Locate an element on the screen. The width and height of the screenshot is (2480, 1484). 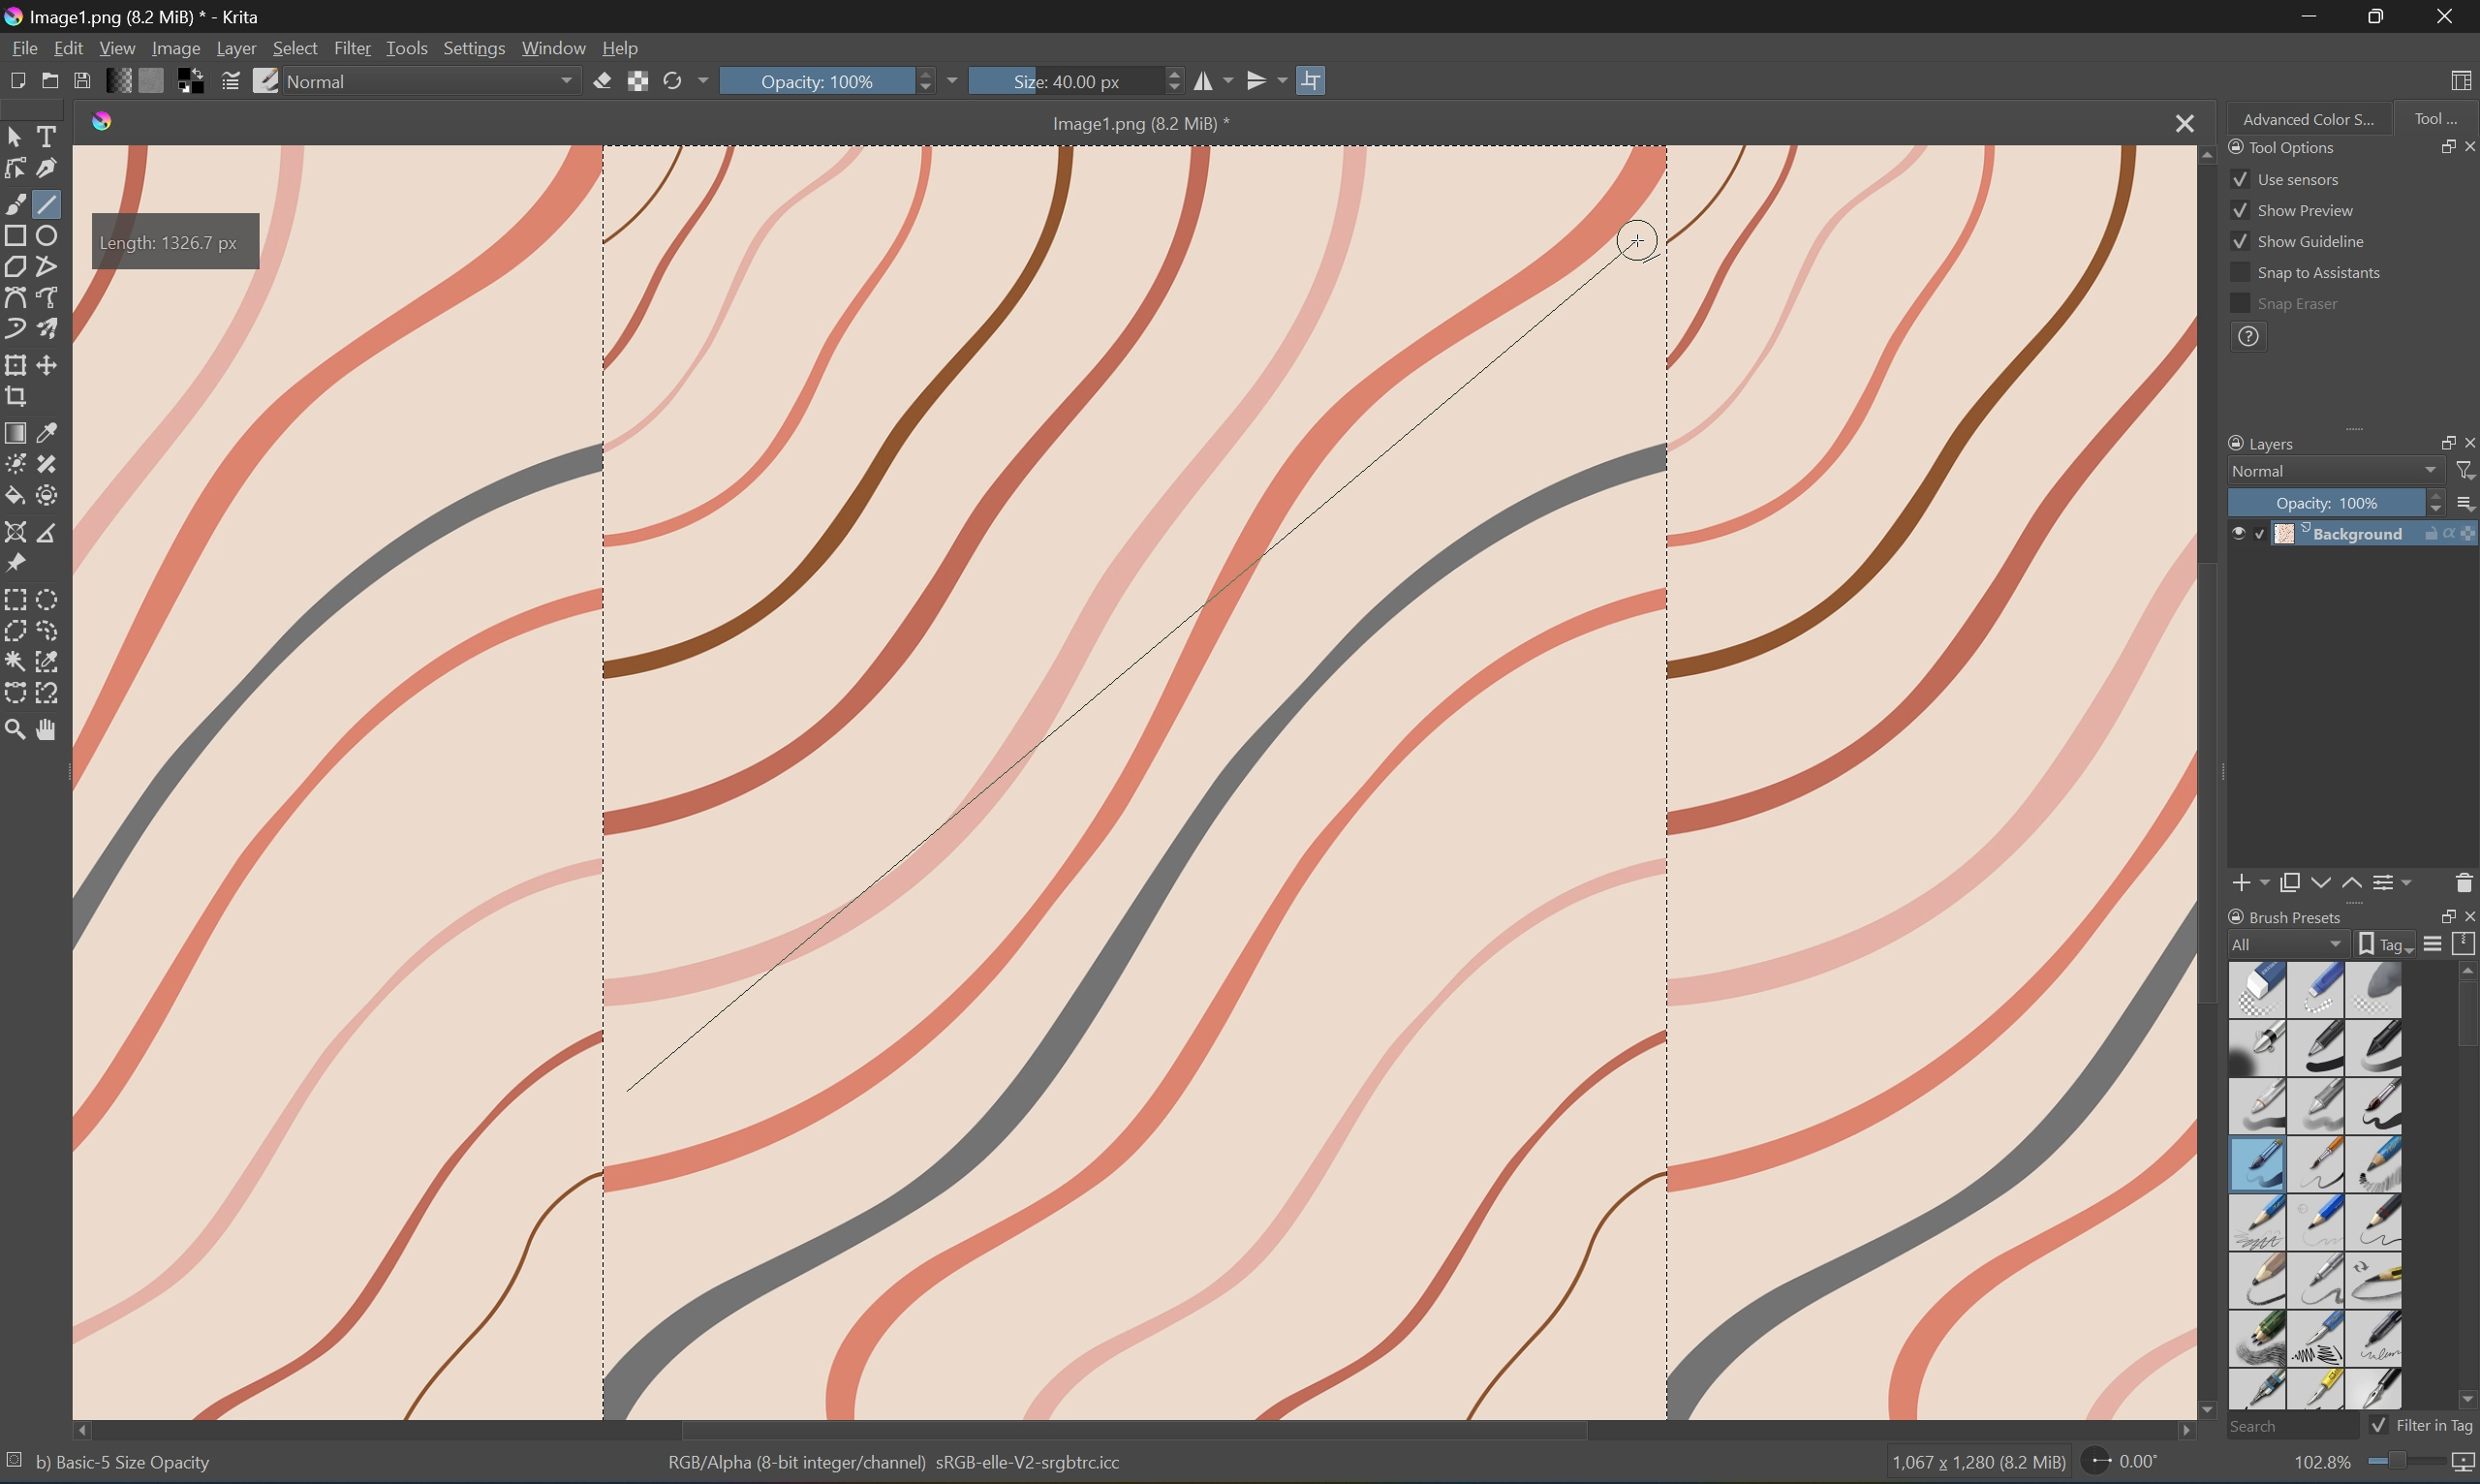
Thumbnail is located at coordinates (2464, 501).